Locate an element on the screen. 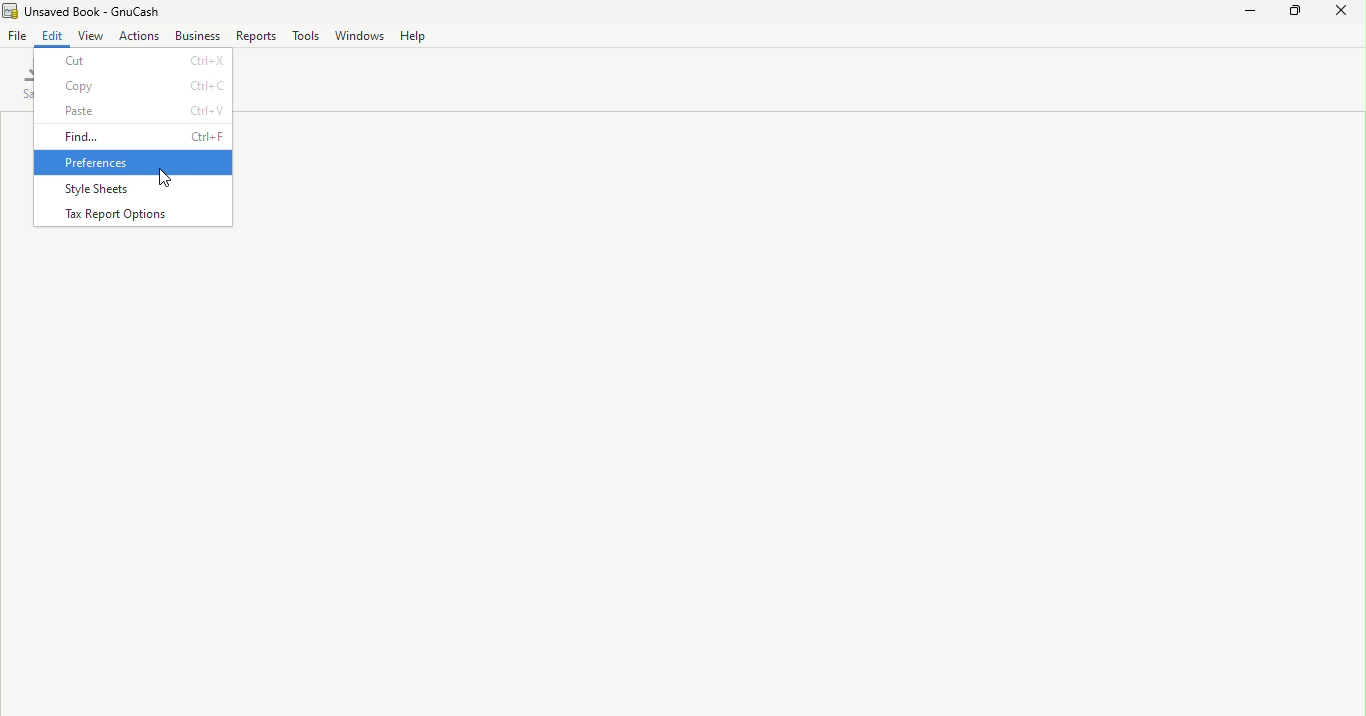 This screenshot has width=1366, height=716. Tools is located at coordinates (305, 36).